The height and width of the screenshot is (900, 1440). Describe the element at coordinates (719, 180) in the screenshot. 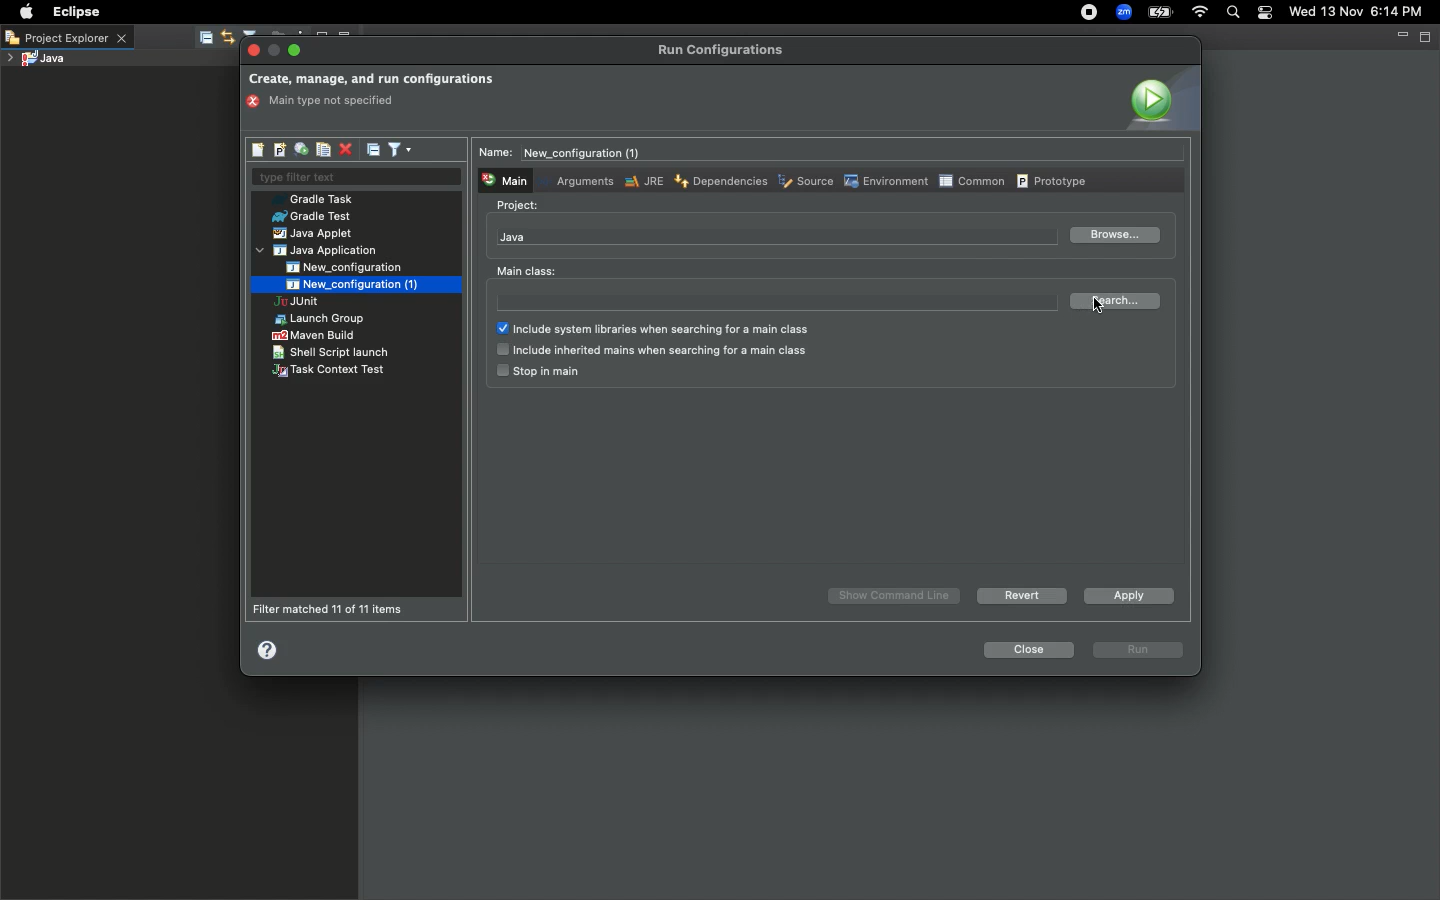

I see `Dependencies` at that location.